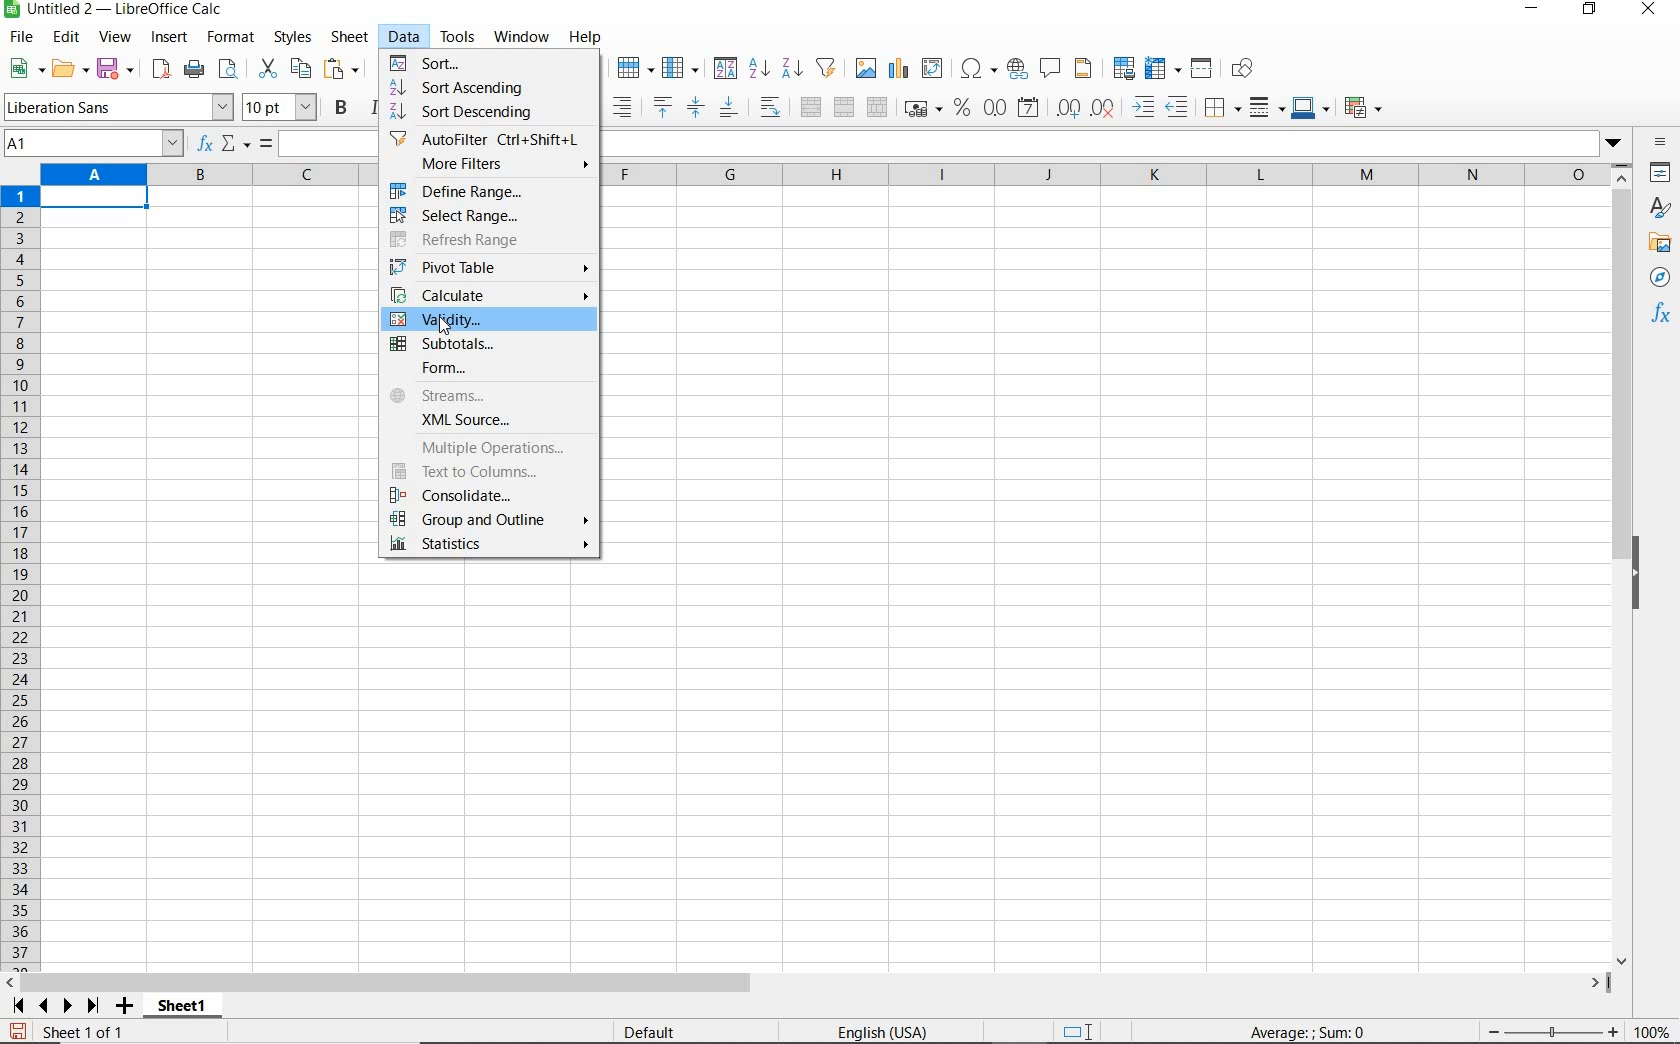 The image size is (1680, 1044). I want to click on sort descending, so click(491, 114).